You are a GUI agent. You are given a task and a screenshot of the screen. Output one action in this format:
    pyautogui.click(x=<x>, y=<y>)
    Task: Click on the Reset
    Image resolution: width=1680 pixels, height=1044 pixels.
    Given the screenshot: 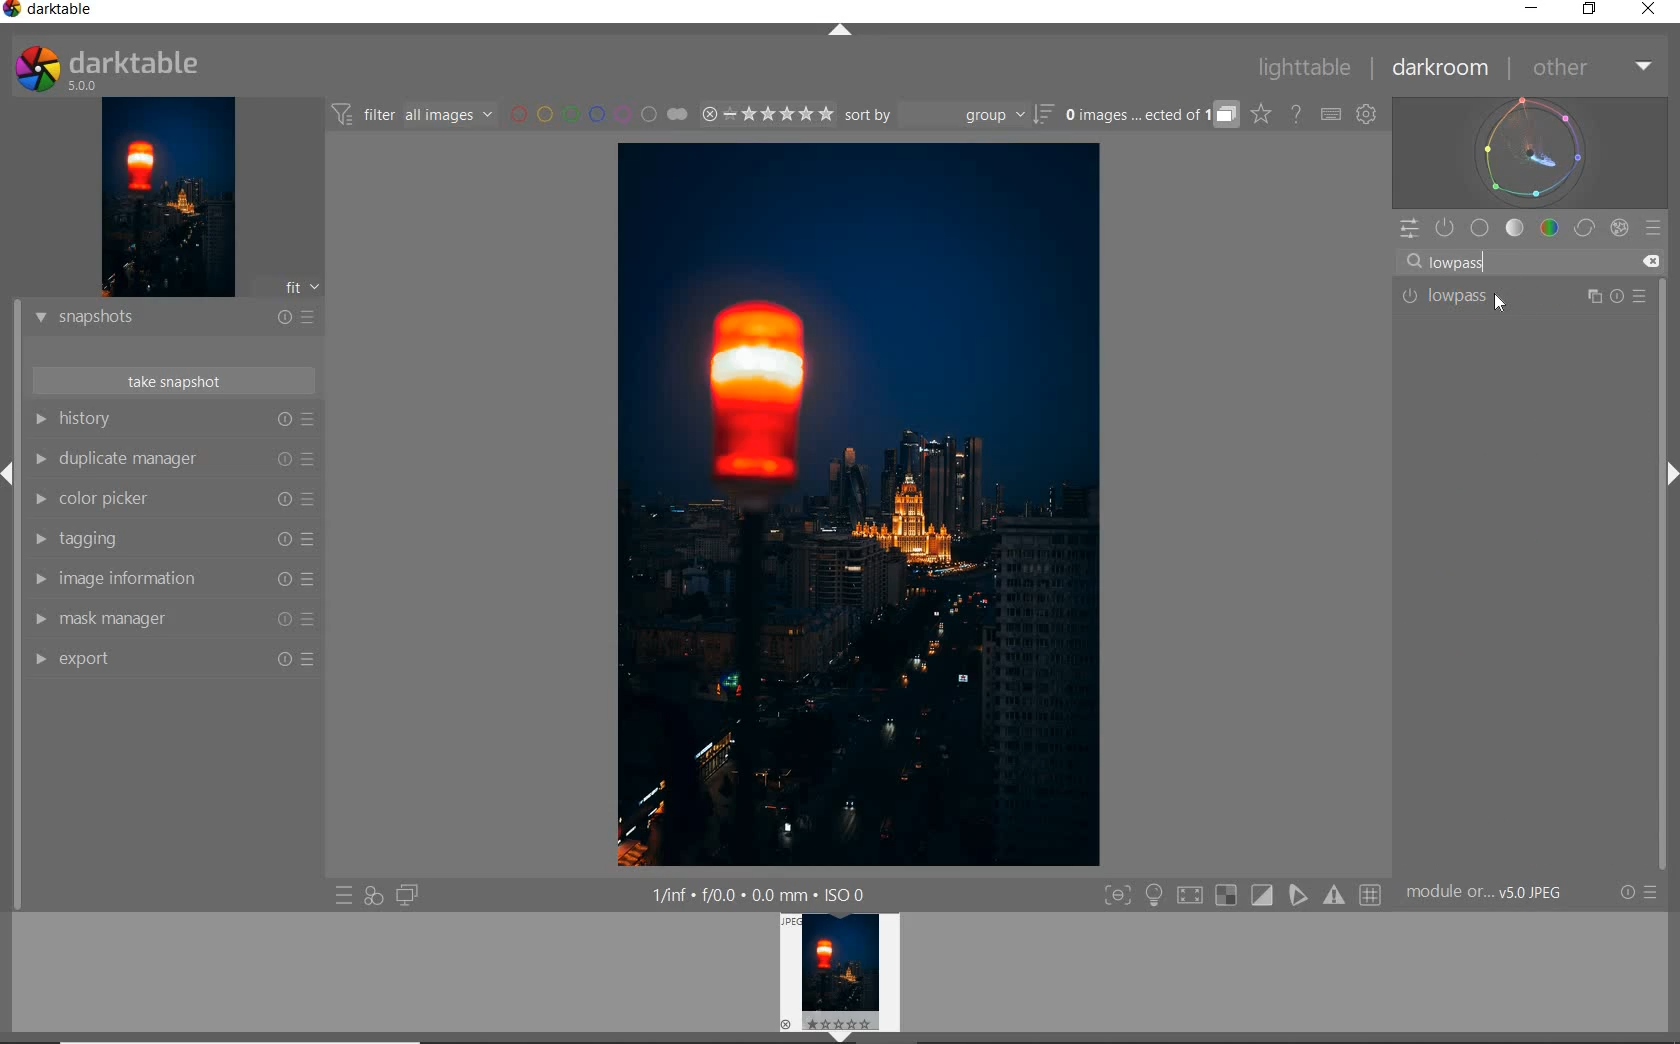 What is the action you would take?
    pyautogui.click(x=281, y=621)
    